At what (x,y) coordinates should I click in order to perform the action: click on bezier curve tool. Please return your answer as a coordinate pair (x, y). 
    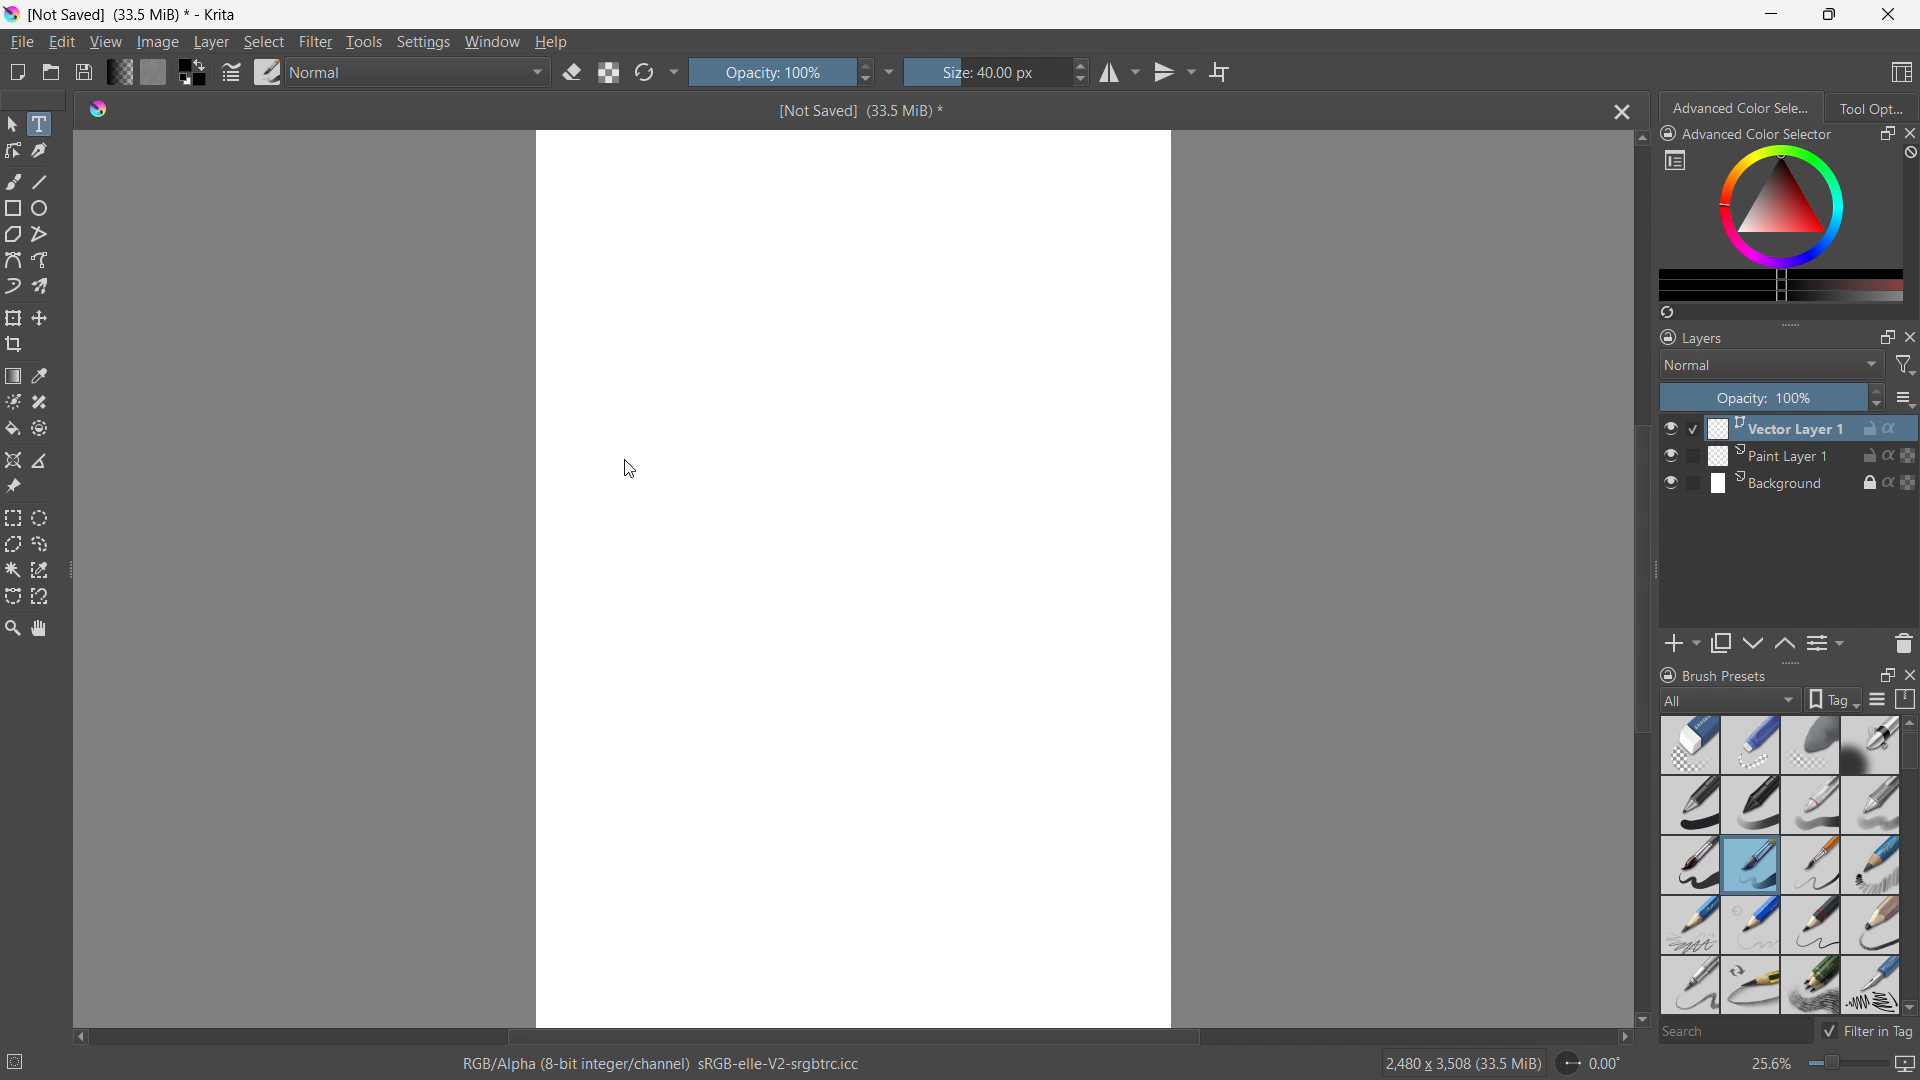
    Looking at the image, I should click on (13, 260).